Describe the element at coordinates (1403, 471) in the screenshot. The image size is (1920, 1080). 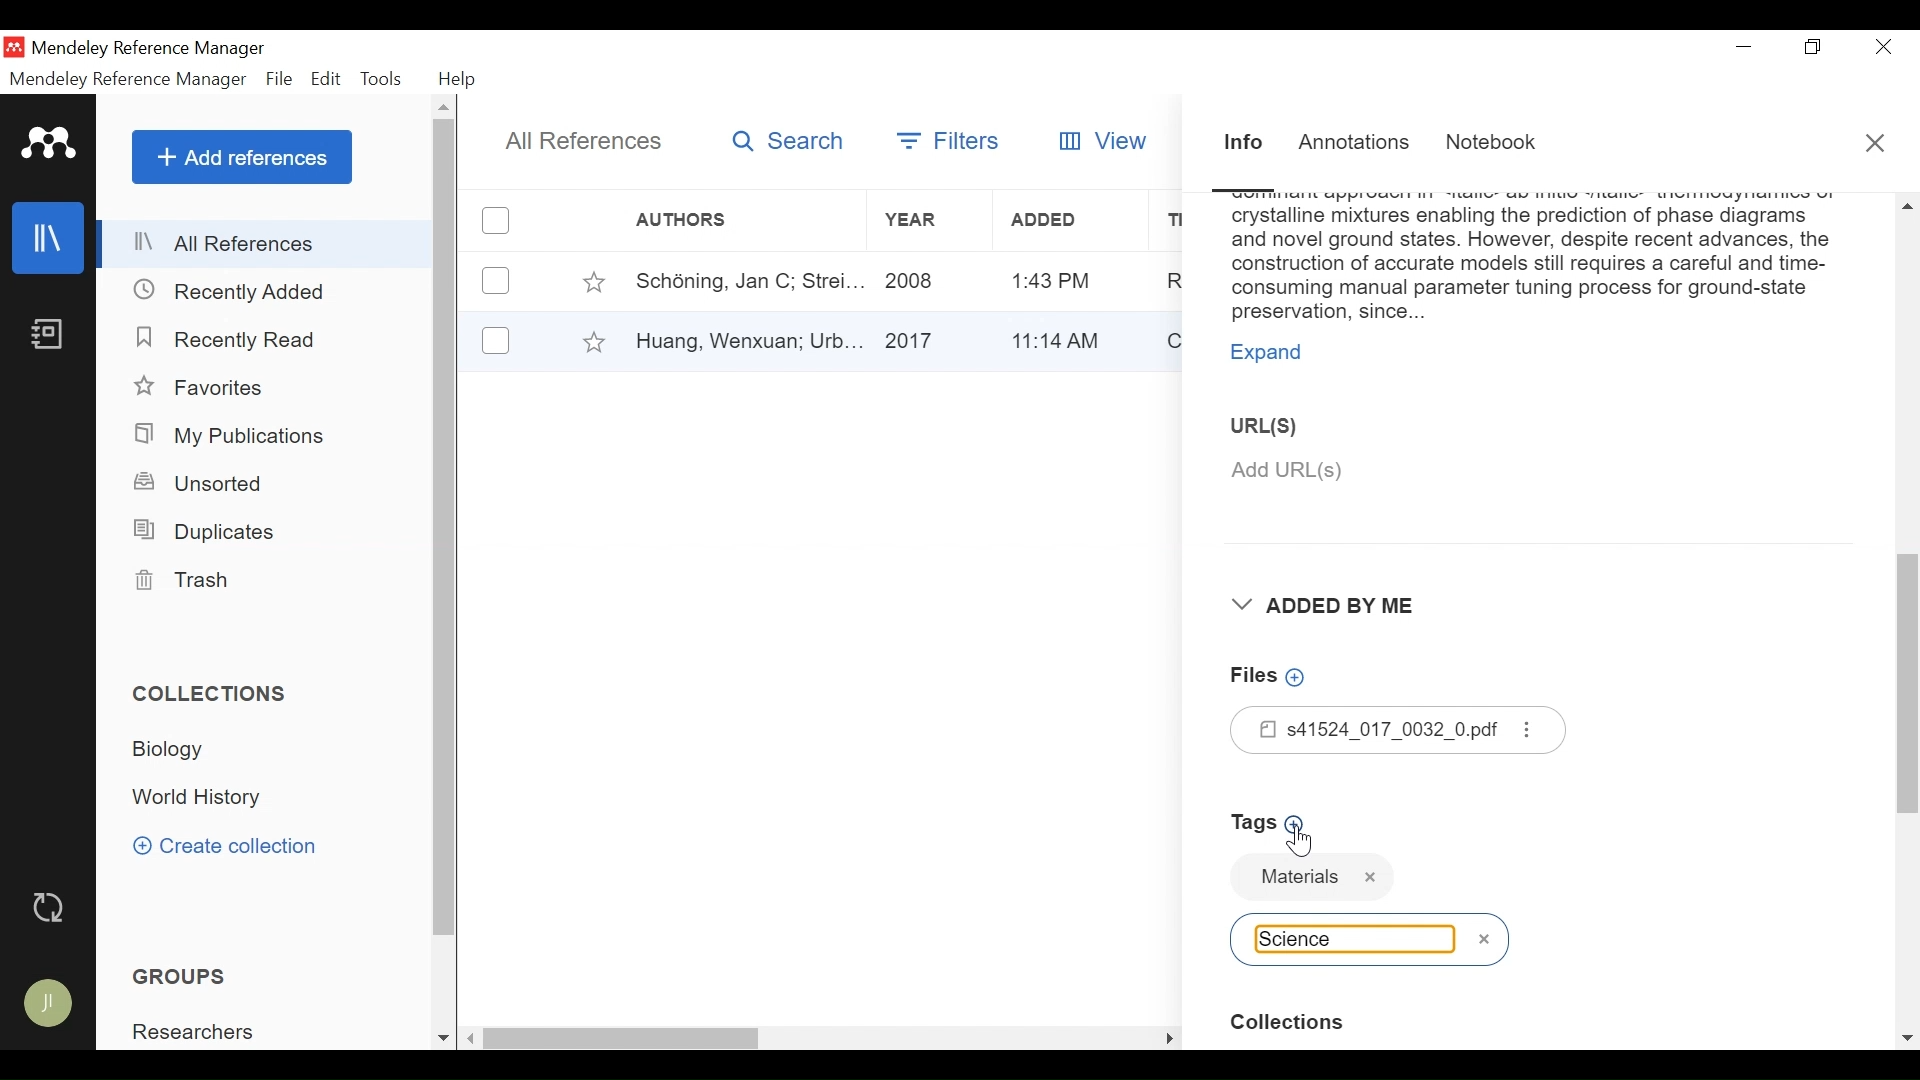
I see `Add URL(S)` at that location.